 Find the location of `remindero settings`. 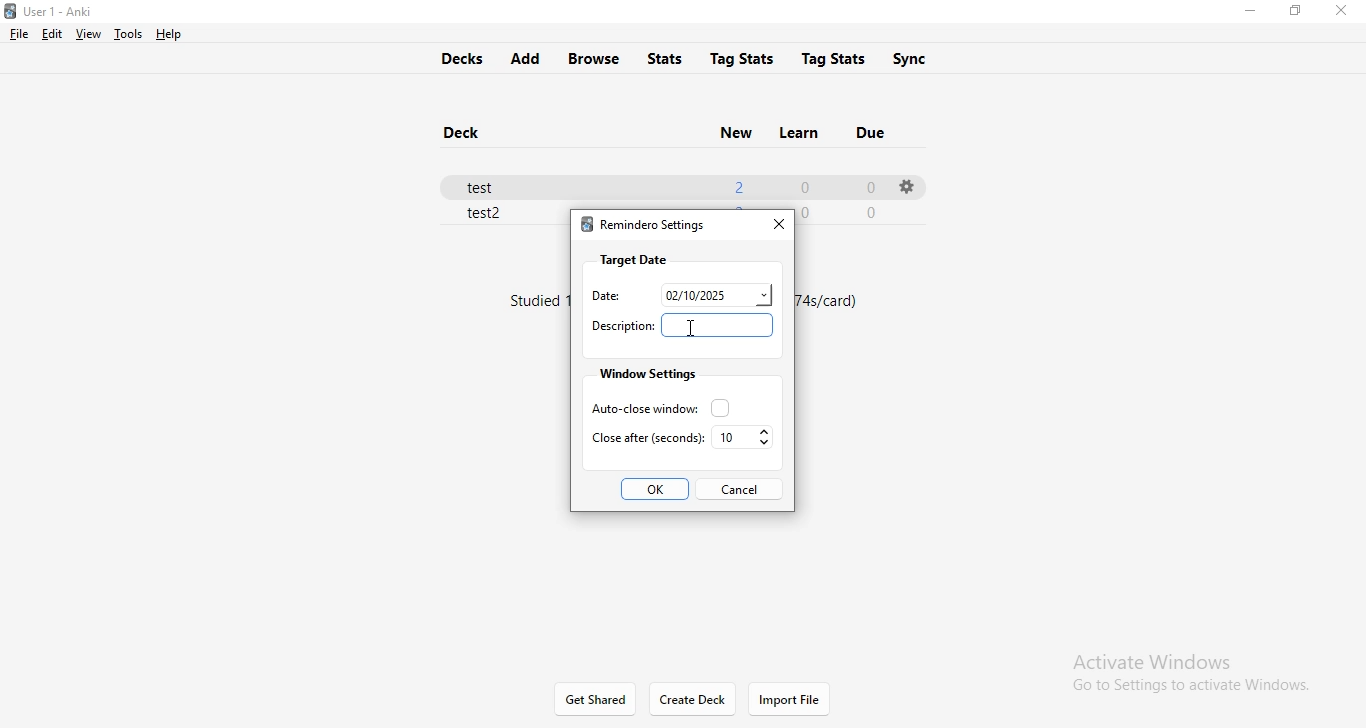

remindero settings is located at coordinates (642, 227).